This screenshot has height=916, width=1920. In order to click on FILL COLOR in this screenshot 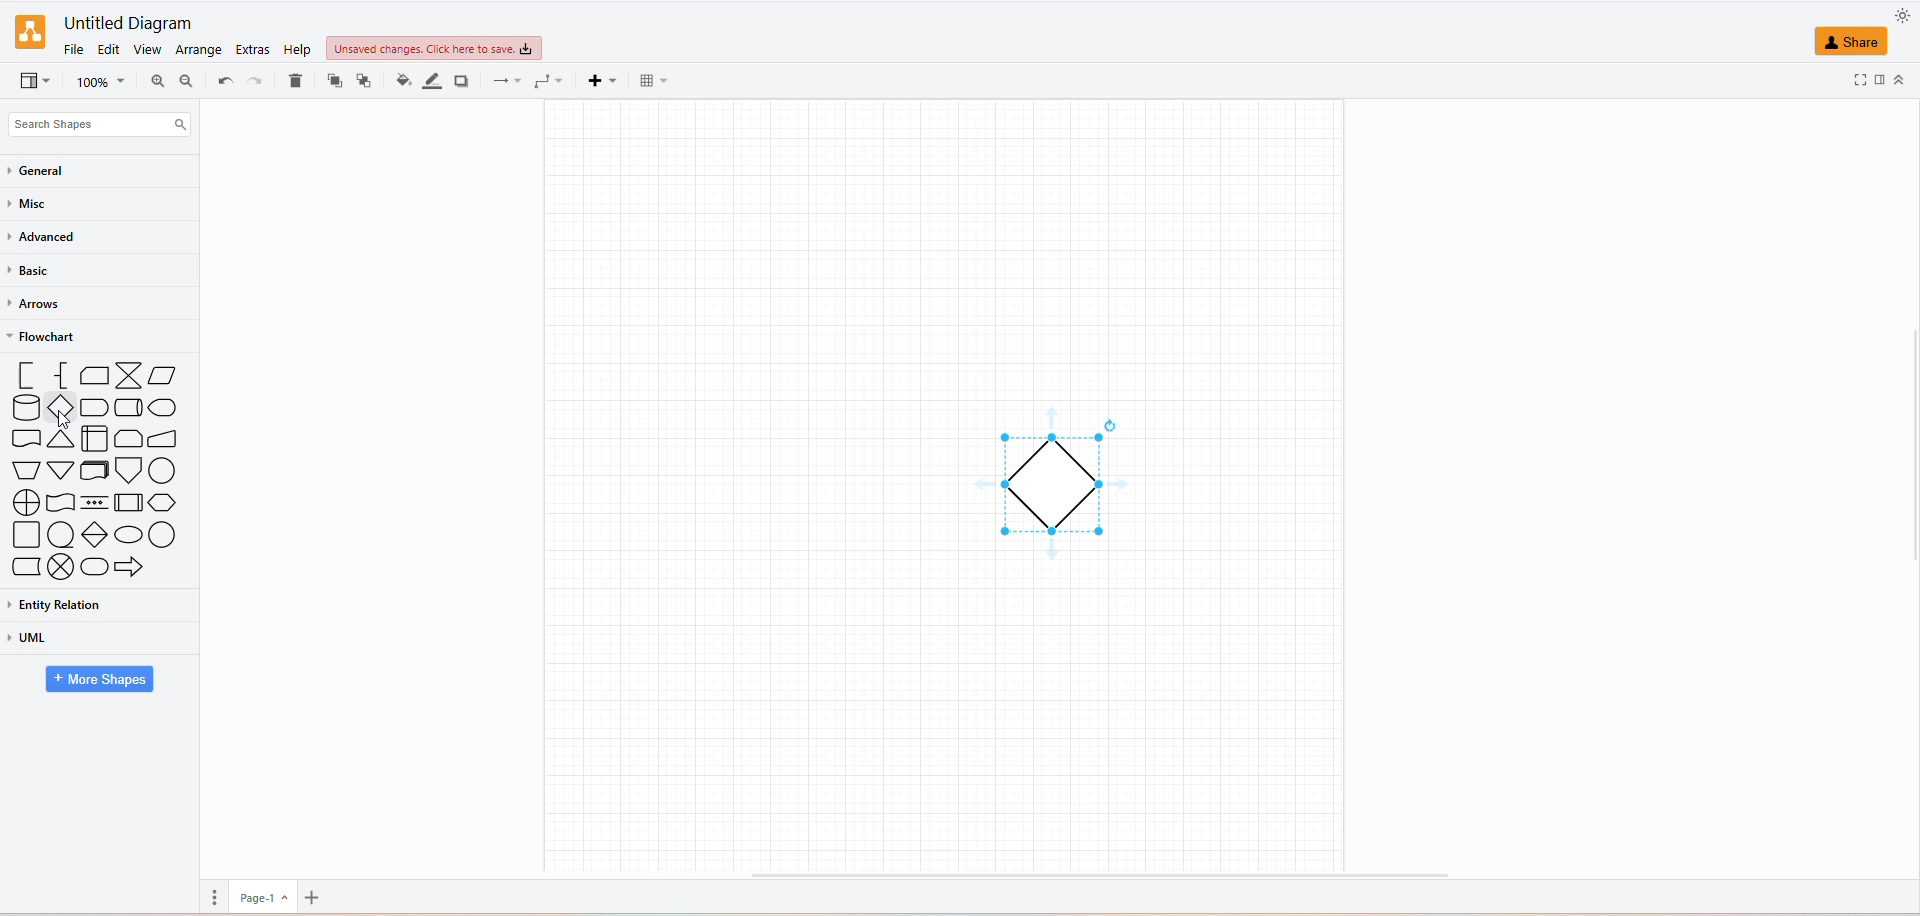, I will do `click(401, 84)`.